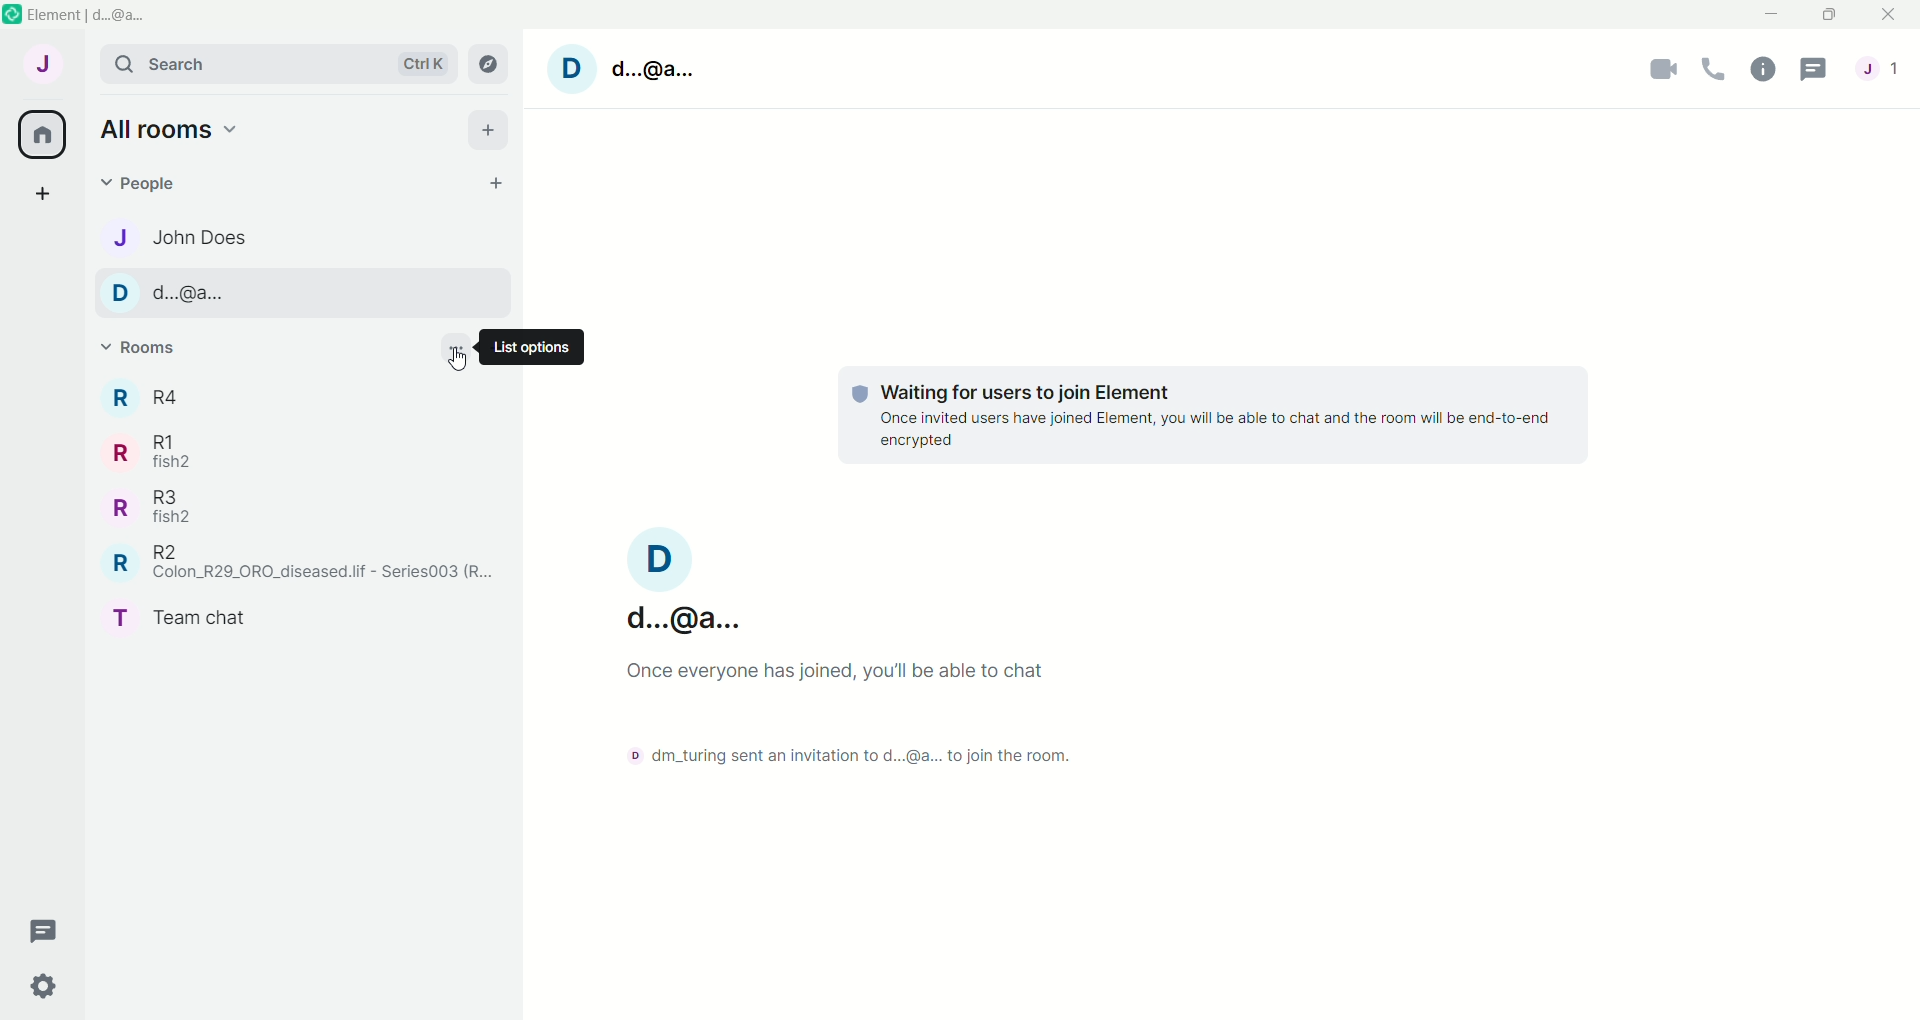 This screenshot has width=1920, height=1020. Describe the element at coordinates (1215, 417) in the screenshot. I see `Text` at that location.